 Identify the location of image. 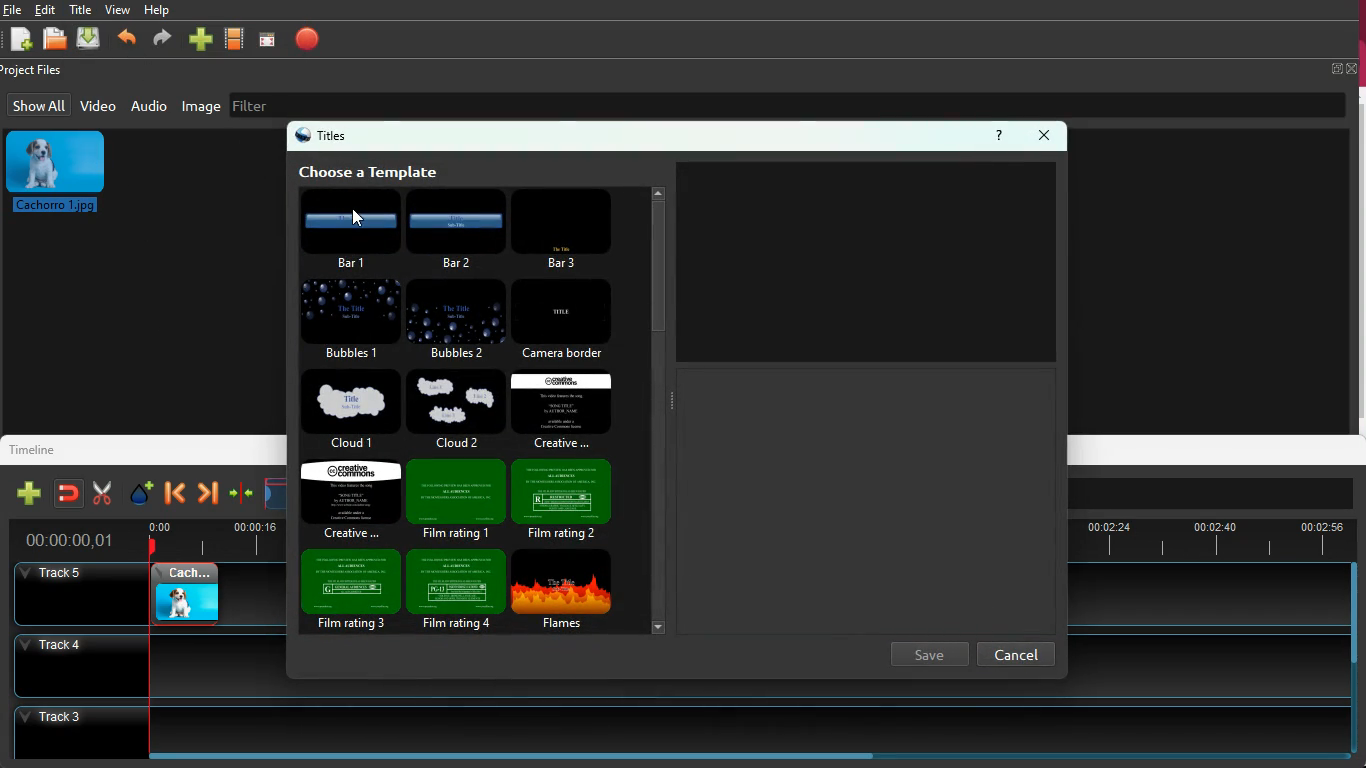
(202, 106).